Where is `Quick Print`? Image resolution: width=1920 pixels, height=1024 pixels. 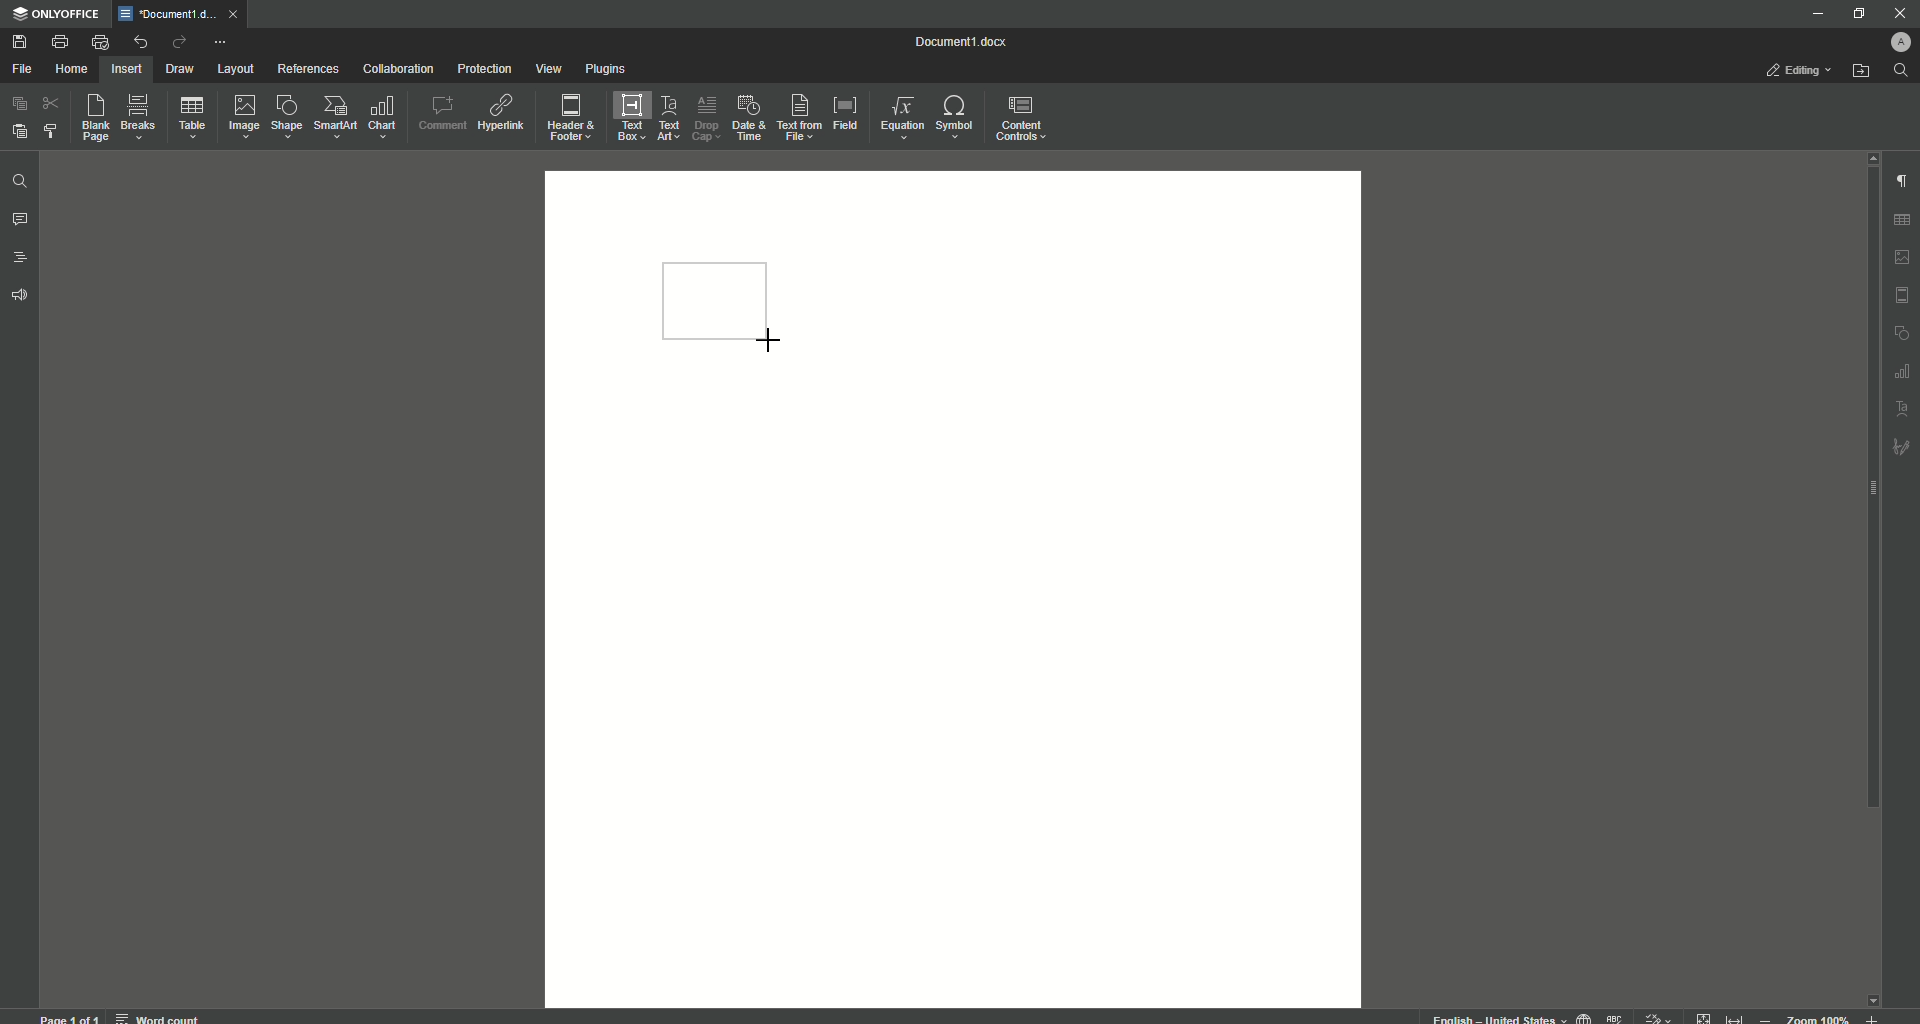 Quick Print is located at coordinates (100, 42).